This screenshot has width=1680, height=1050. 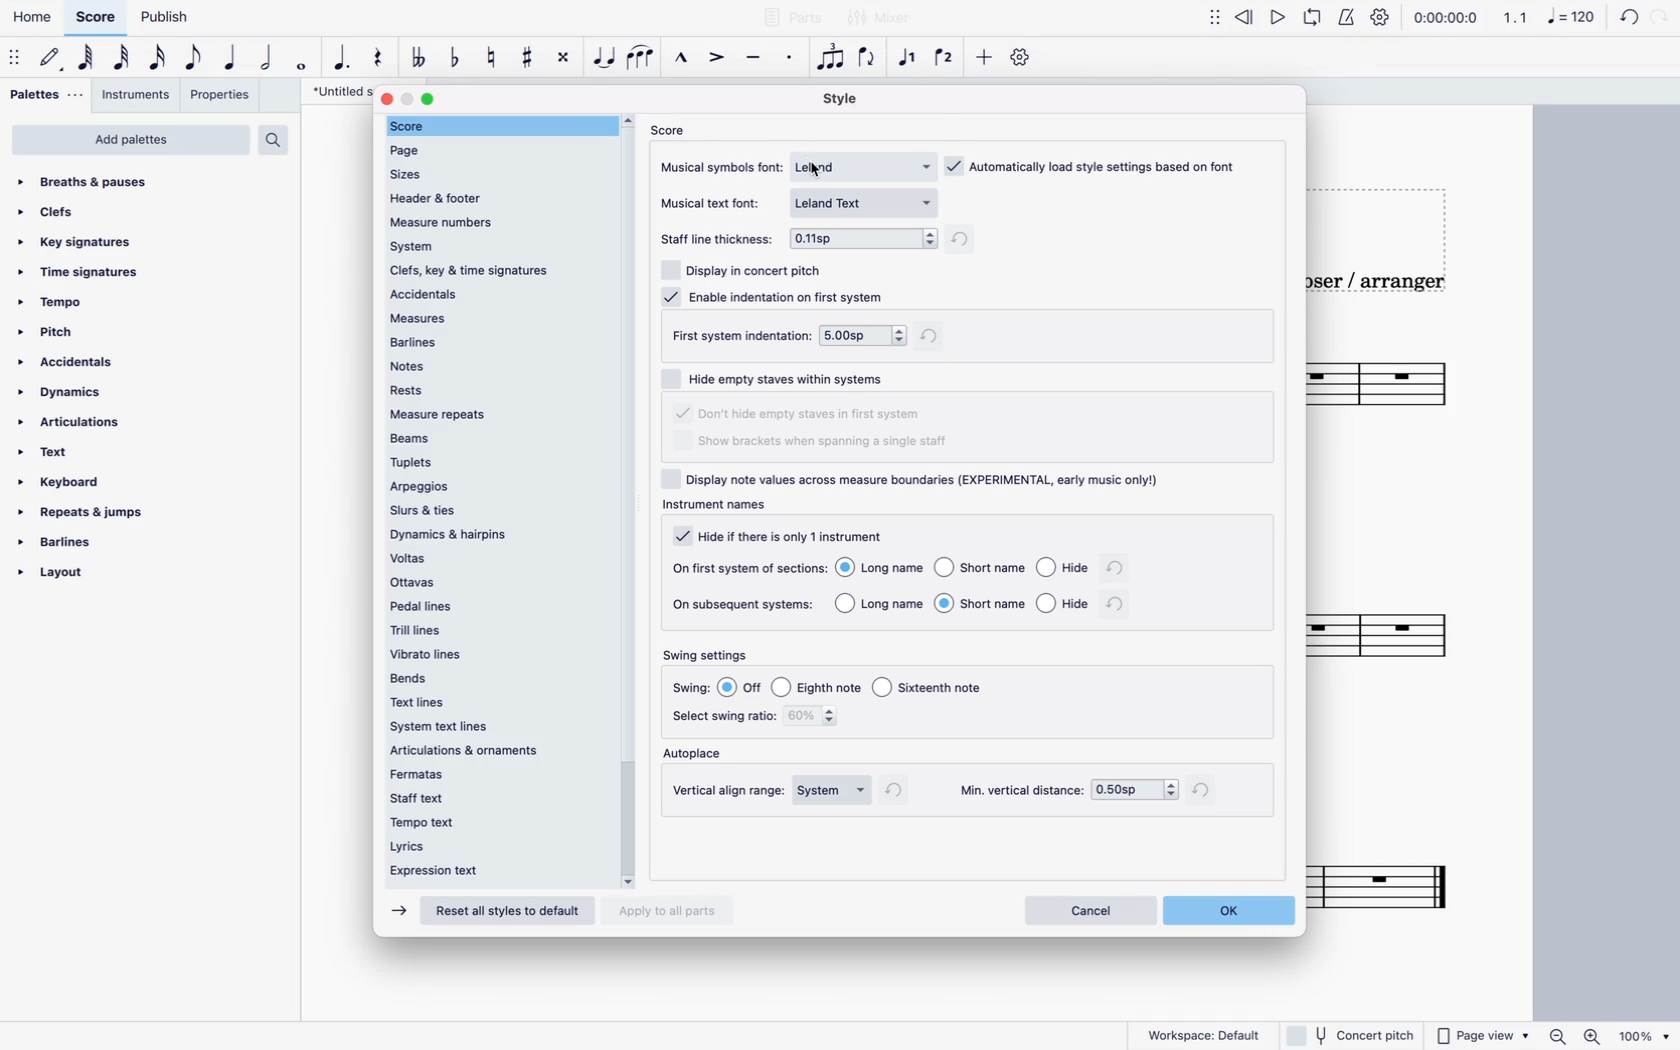 What do you see at coordinates (495, 629) in the screenshot?
I see `trill lines` at bounding box center [495, 629].